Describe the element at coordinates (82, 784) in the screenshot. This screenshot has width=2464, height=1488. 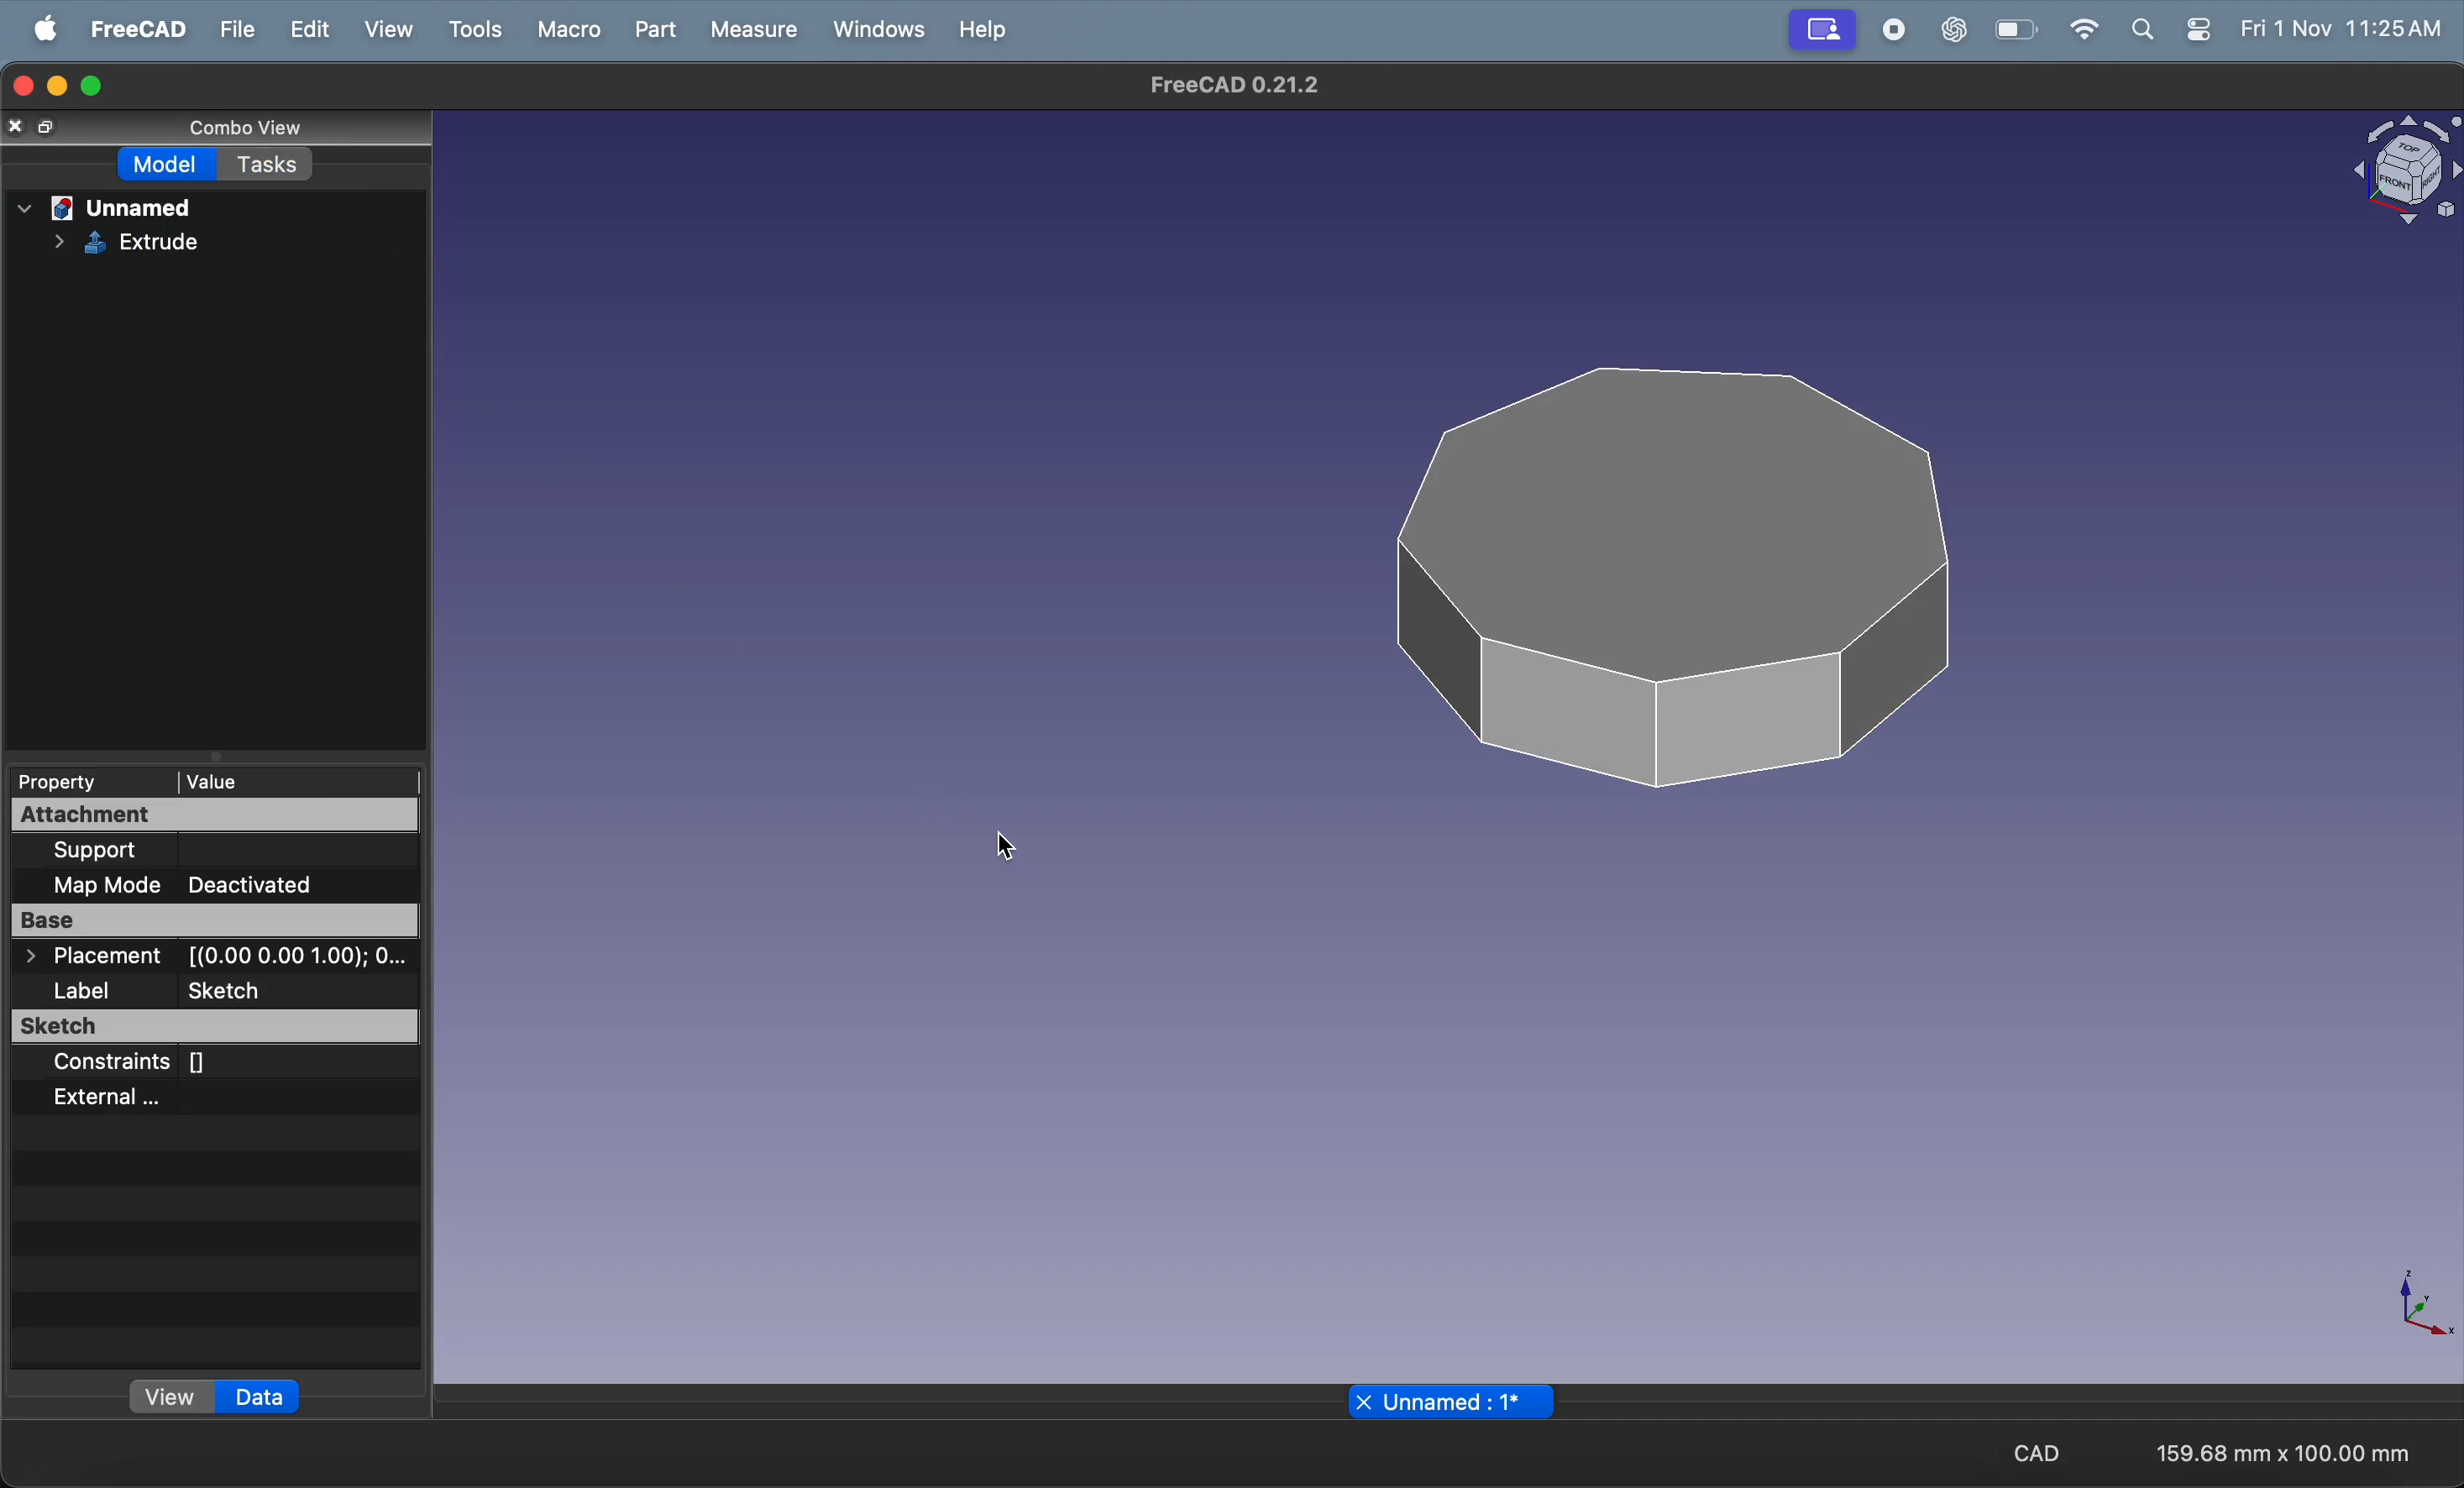
I see `property` at that location.